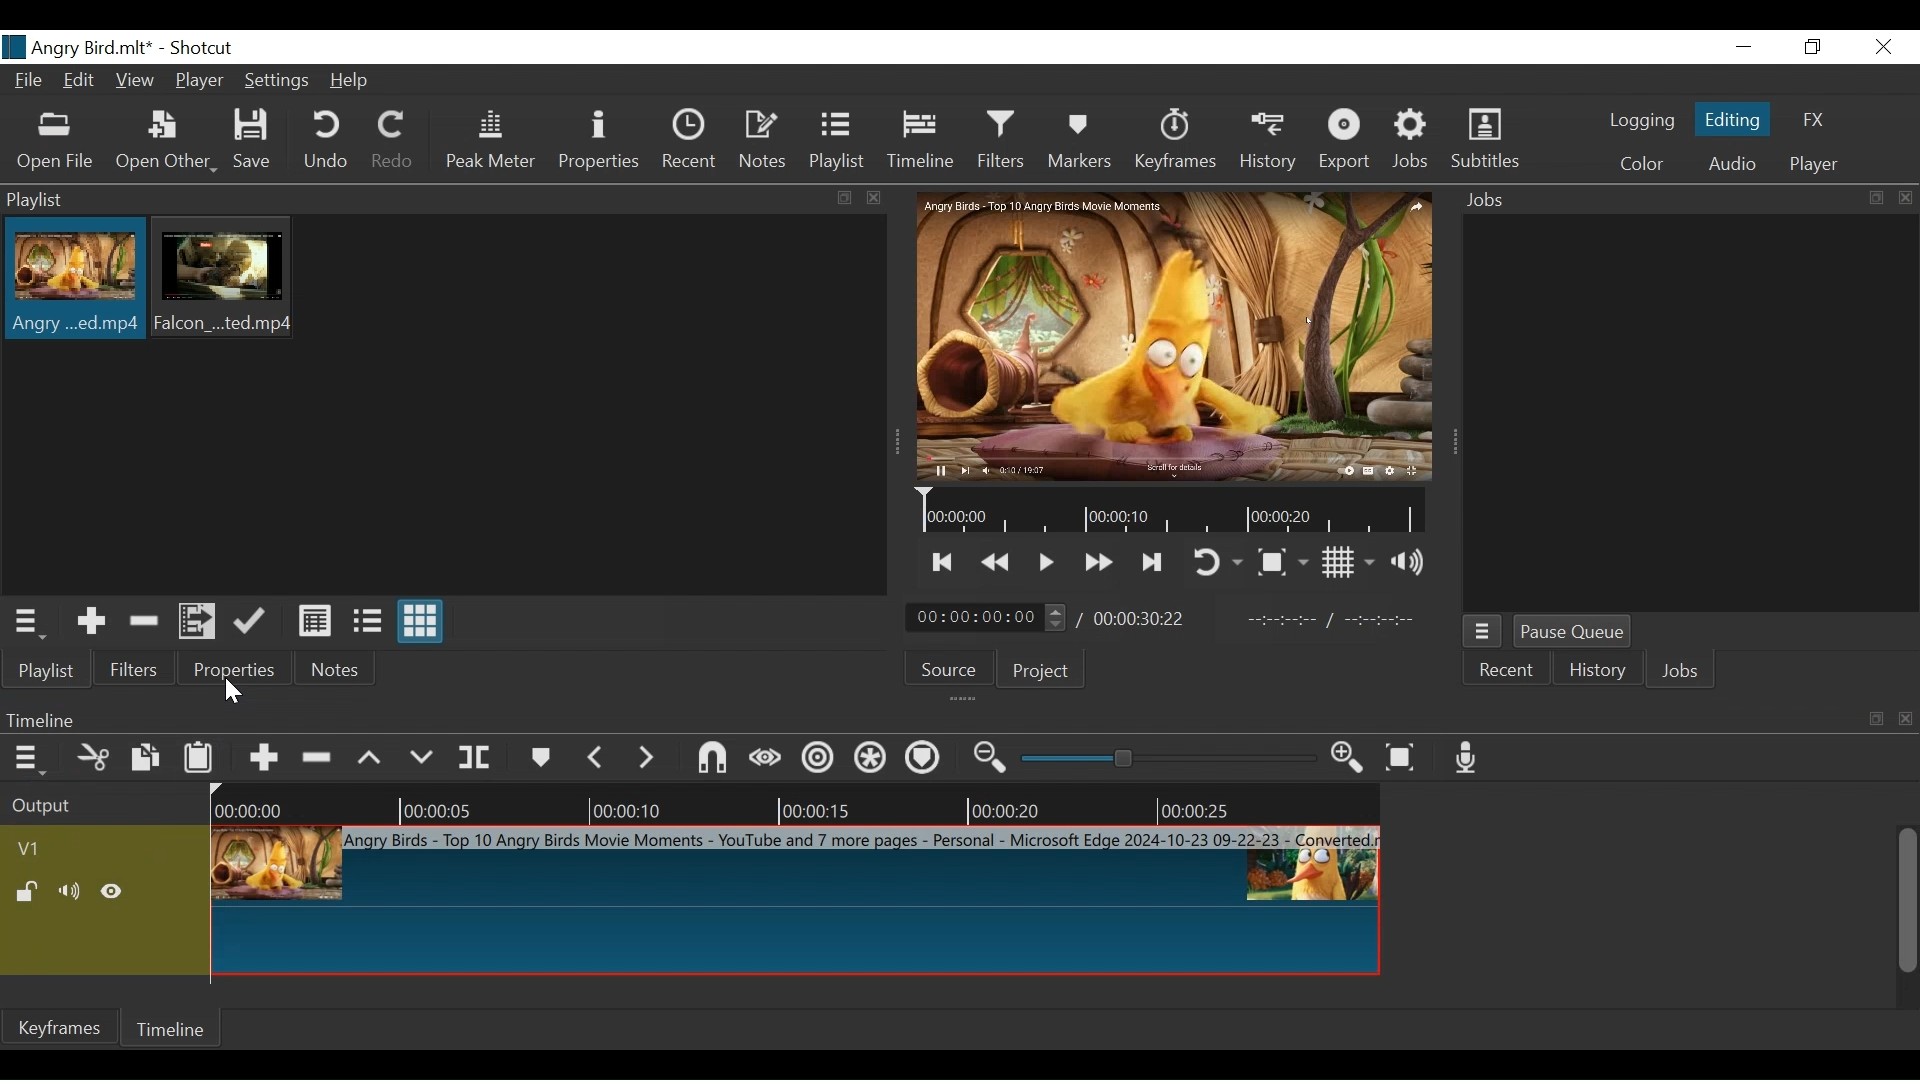 The width and height of the screenshot is (1920, 1080). I want to click on Next Marker, so click(647, 758).